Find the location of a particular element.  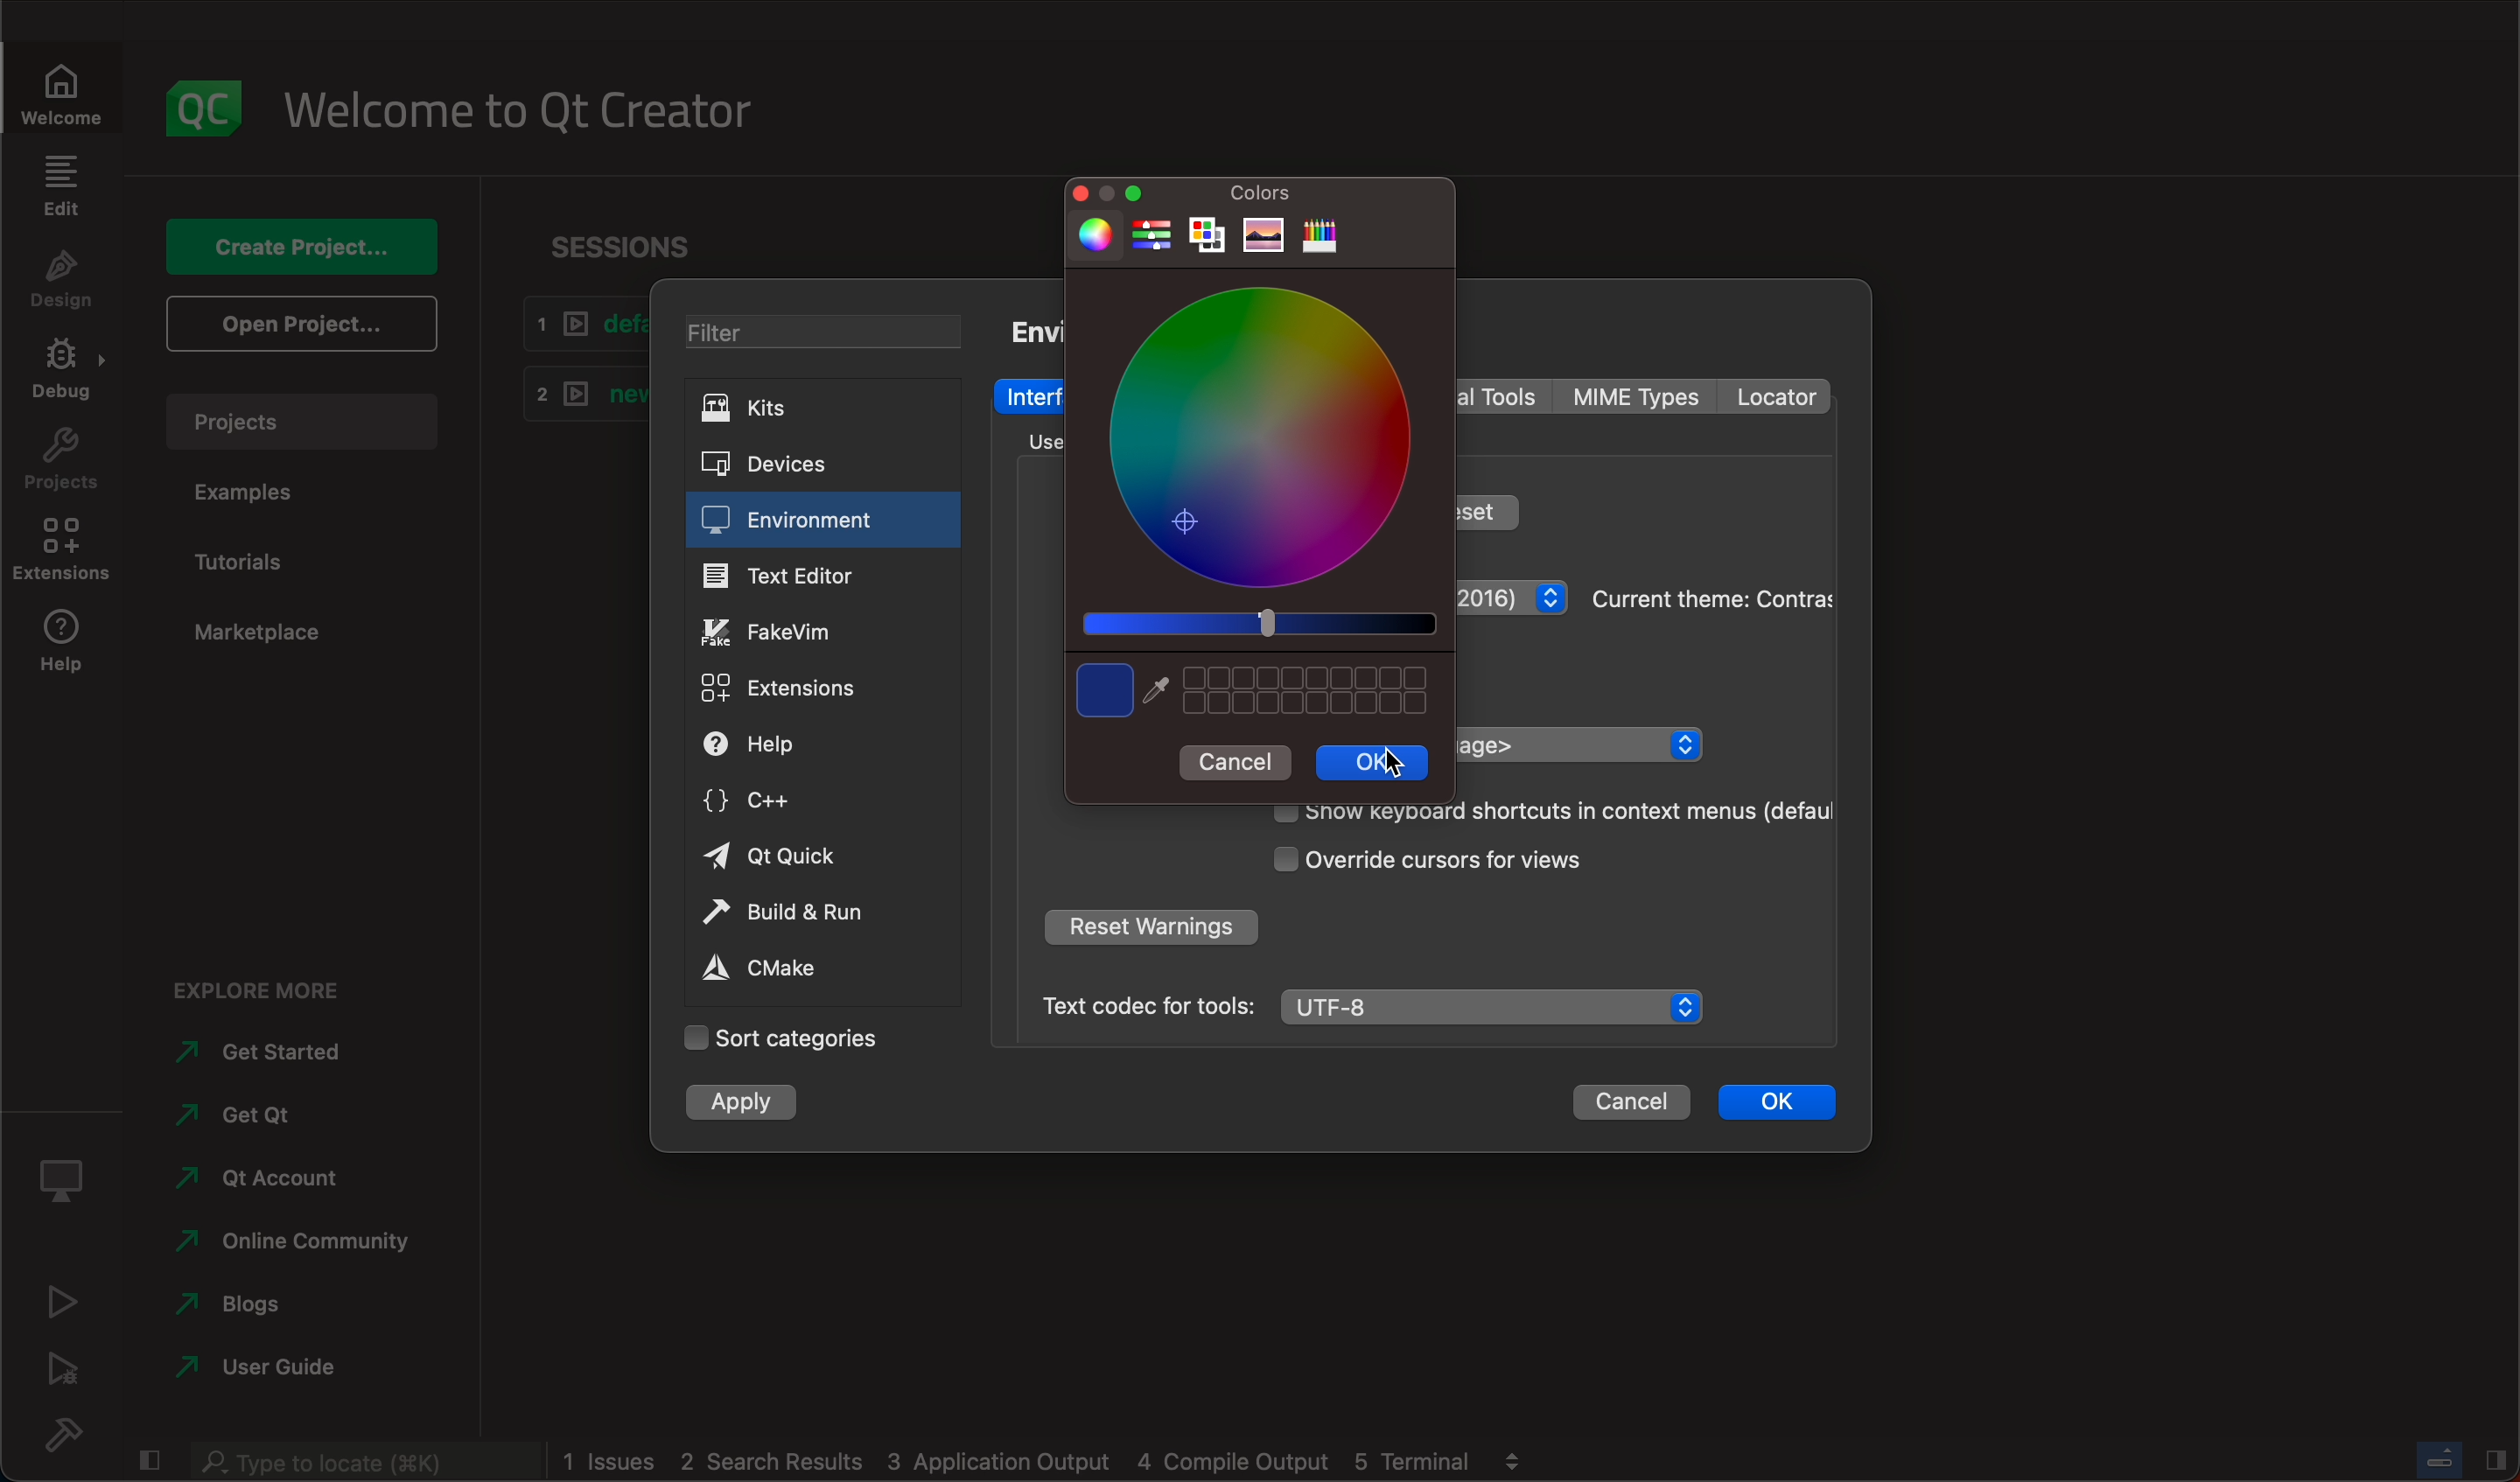

examples is located at coordinates (262, 496).